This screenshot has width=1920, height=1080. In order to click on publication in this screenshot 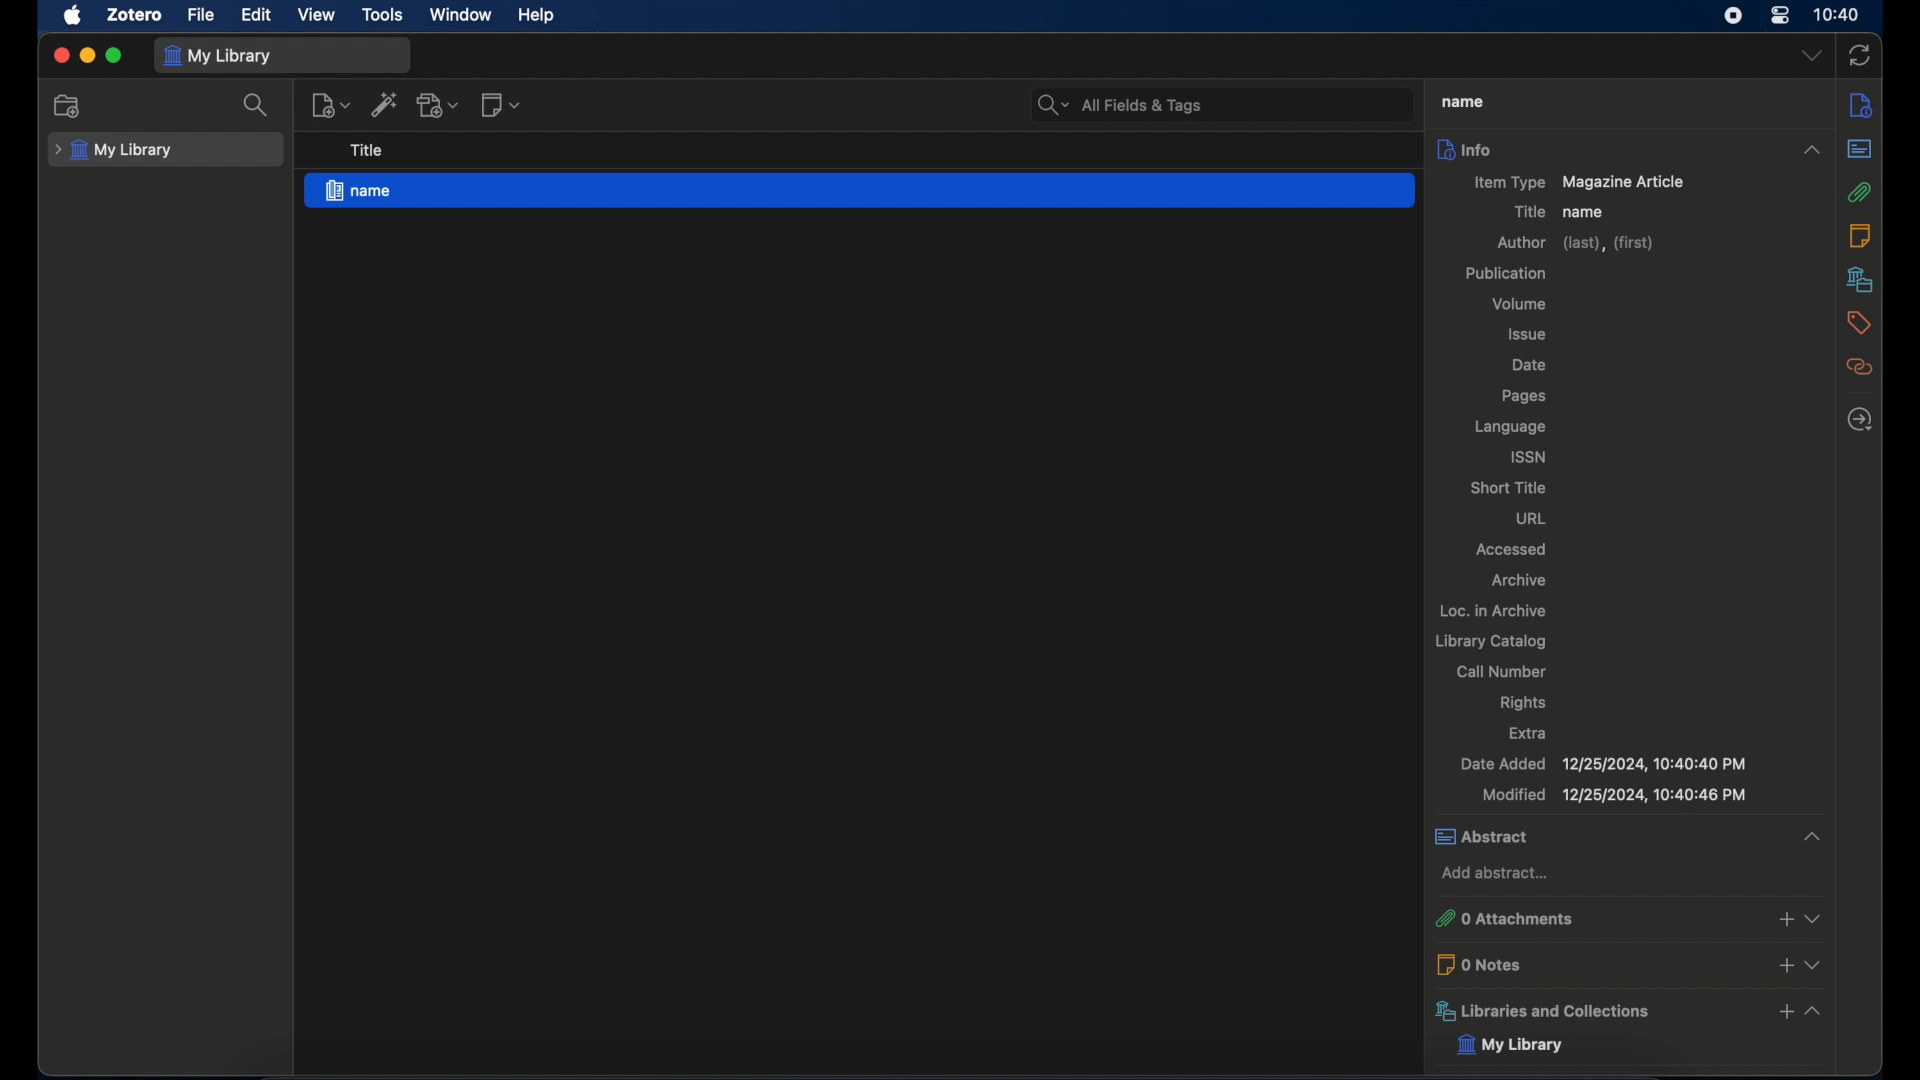, I will do `click(1507, 273)`.